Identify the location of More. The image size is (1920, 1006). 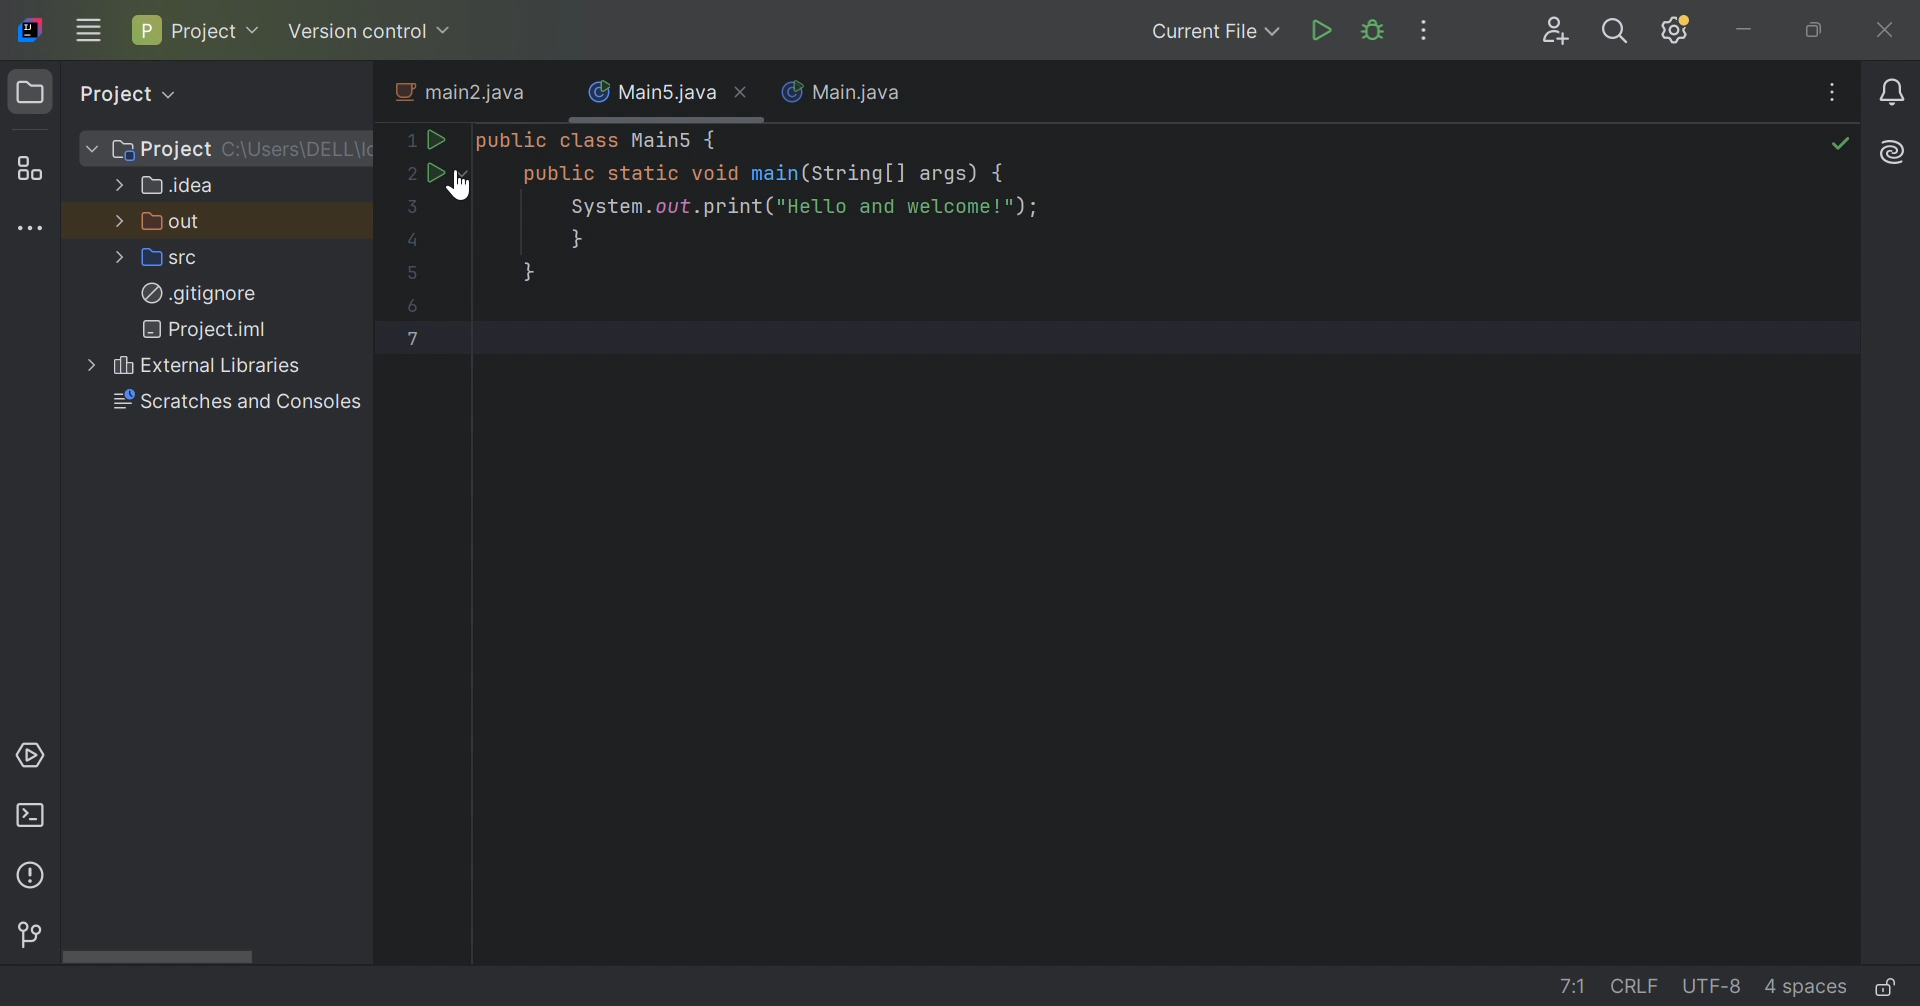
(119, 256).